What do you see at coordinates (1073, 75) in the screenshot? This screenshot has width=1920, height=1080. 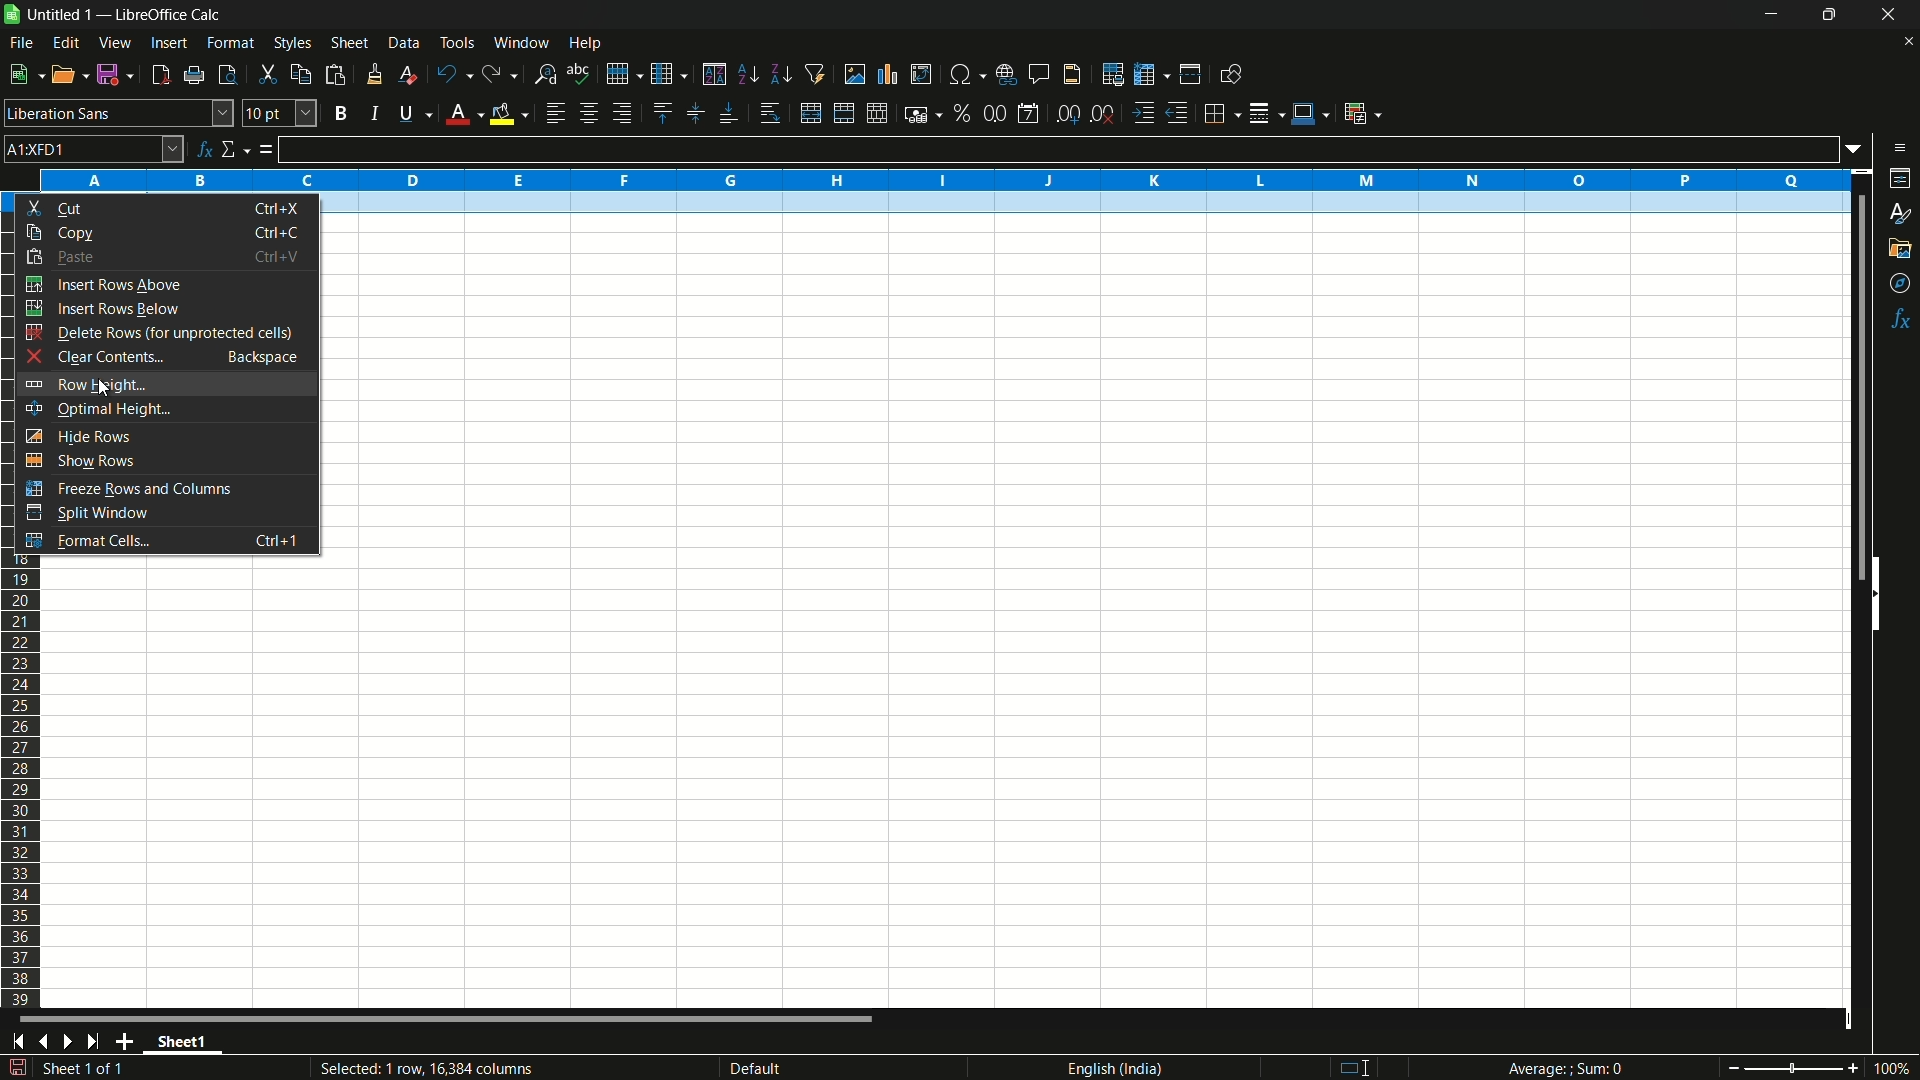 I see `header and footer` at bounding box center [1073, 75].